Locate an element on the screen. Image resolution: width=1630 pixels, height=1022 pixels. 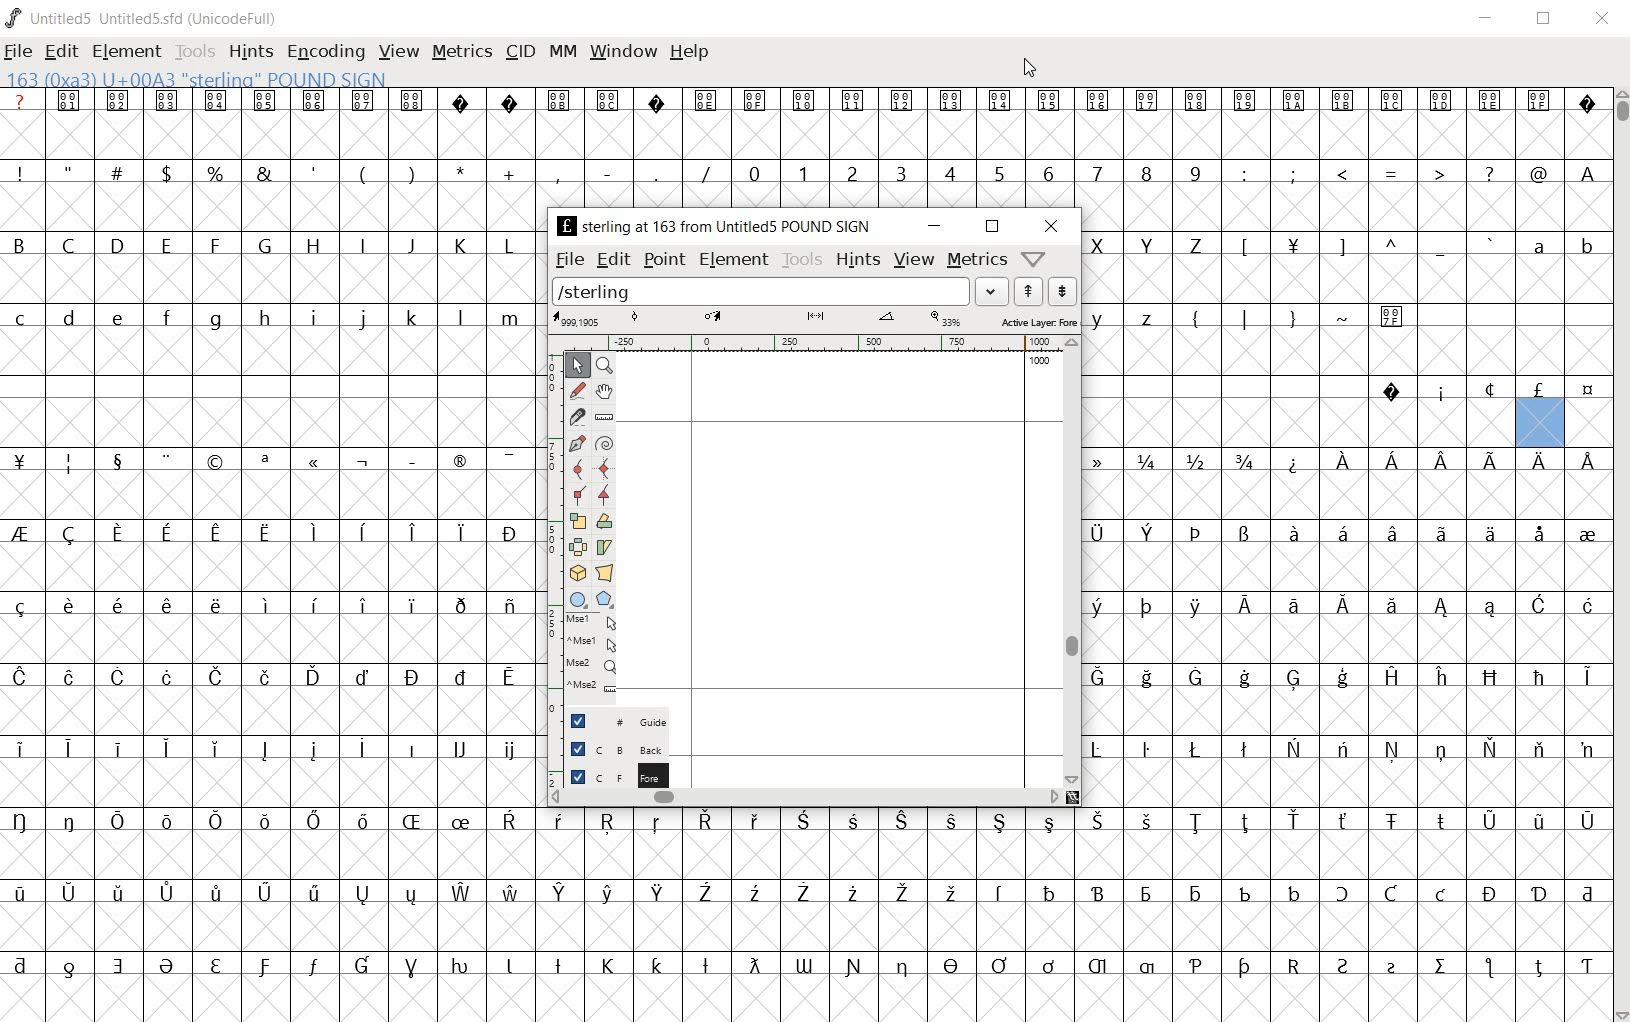
Symbol is located at coordinates (263, 750).